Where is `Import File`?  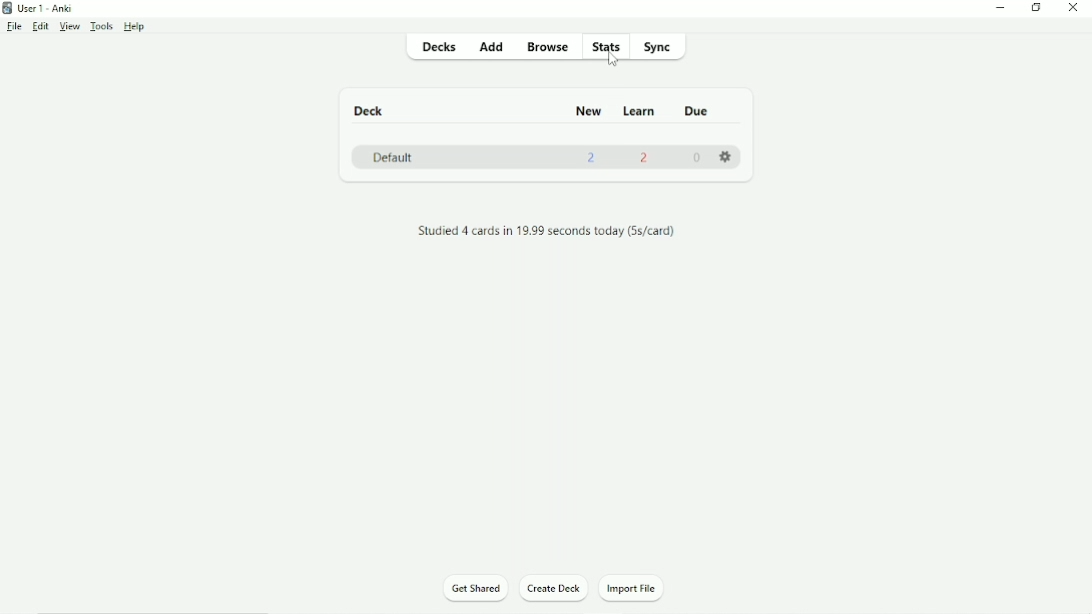
Import File is located at coordinates (640, 589).